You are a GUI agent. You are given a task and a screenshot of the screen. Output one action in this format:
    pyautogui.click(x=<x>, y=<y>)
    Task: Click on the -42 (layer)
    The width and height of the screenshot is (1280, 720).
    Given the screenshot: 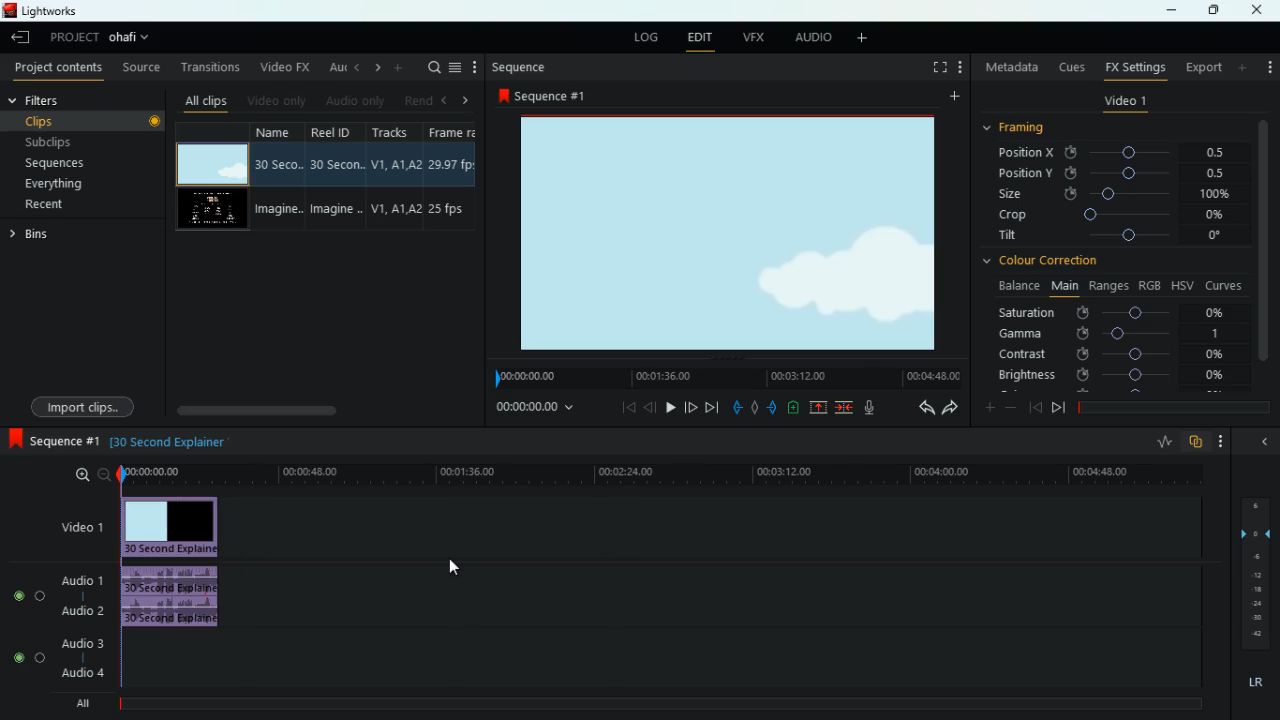 What is the action you would take?
    pyautogui.click(x=1256, y=633)
    